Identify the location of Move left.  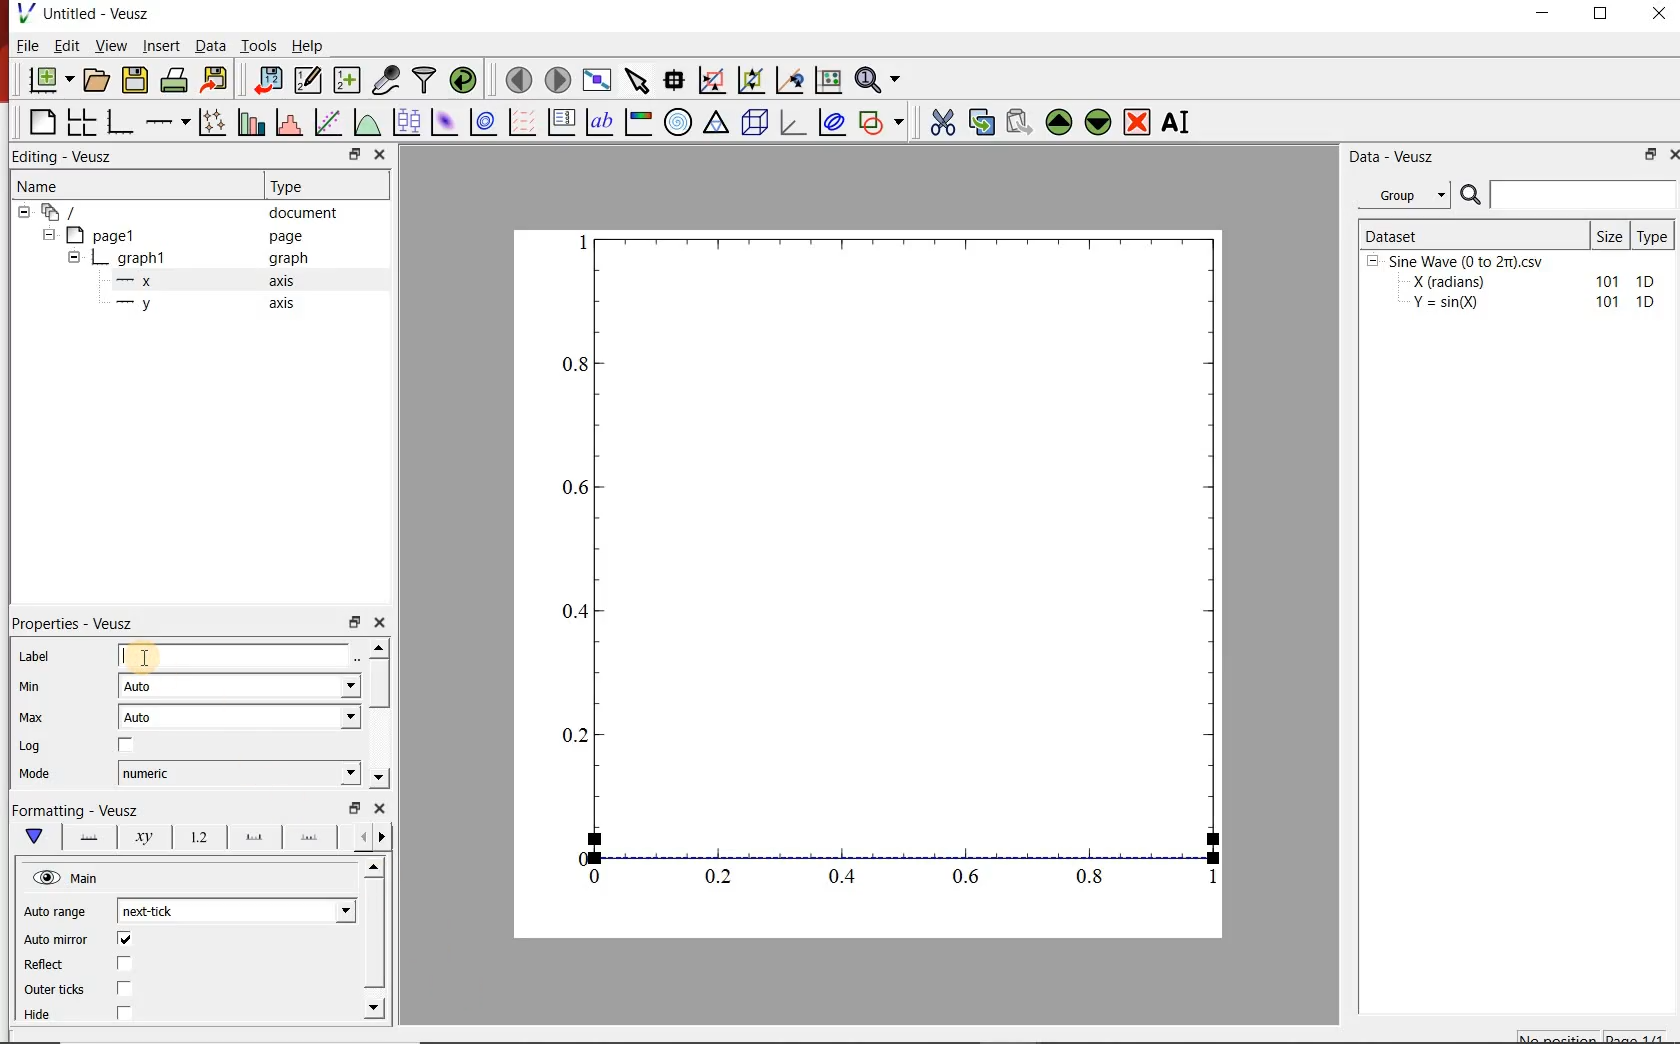
(360, 836).